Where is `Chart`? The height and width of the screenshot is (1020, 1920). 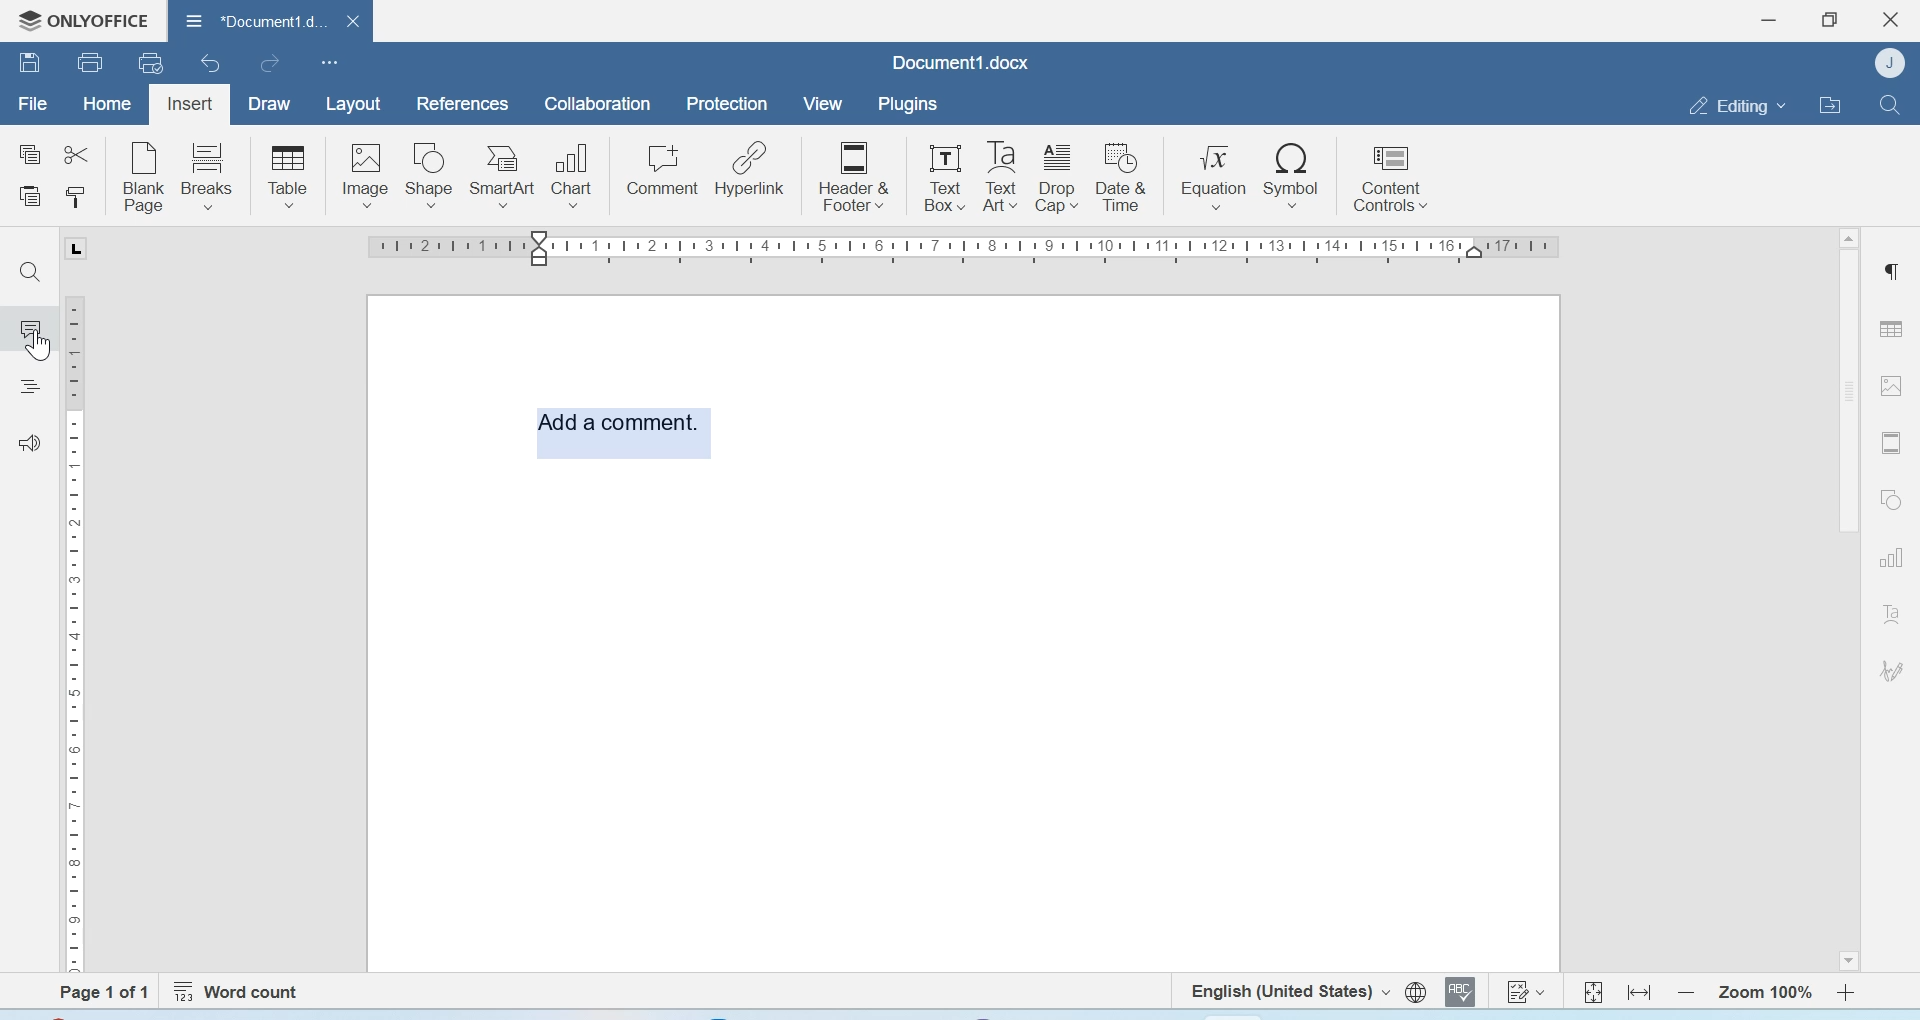 Chart is located at coordinates (574, 173).